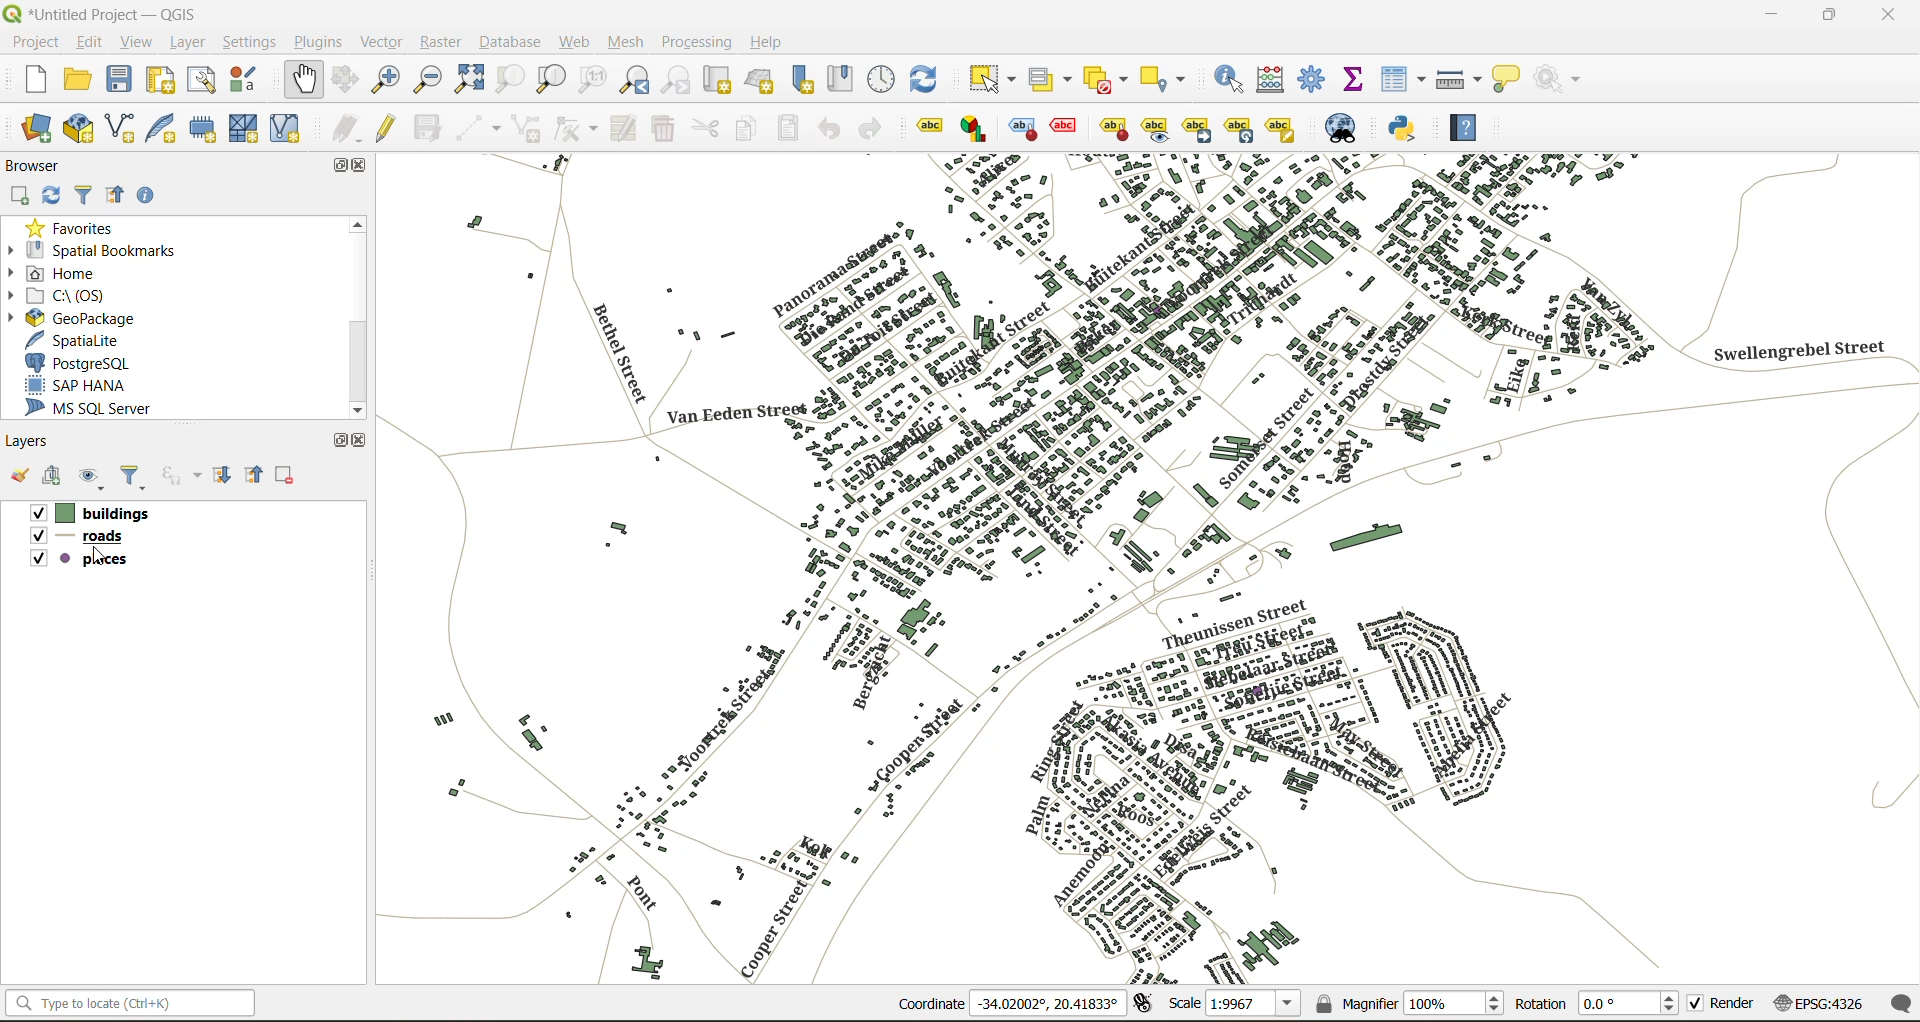  What do you see at coordinates (443, 45) in the screenshot?
I see `raster` at bounding box center [443, 45].